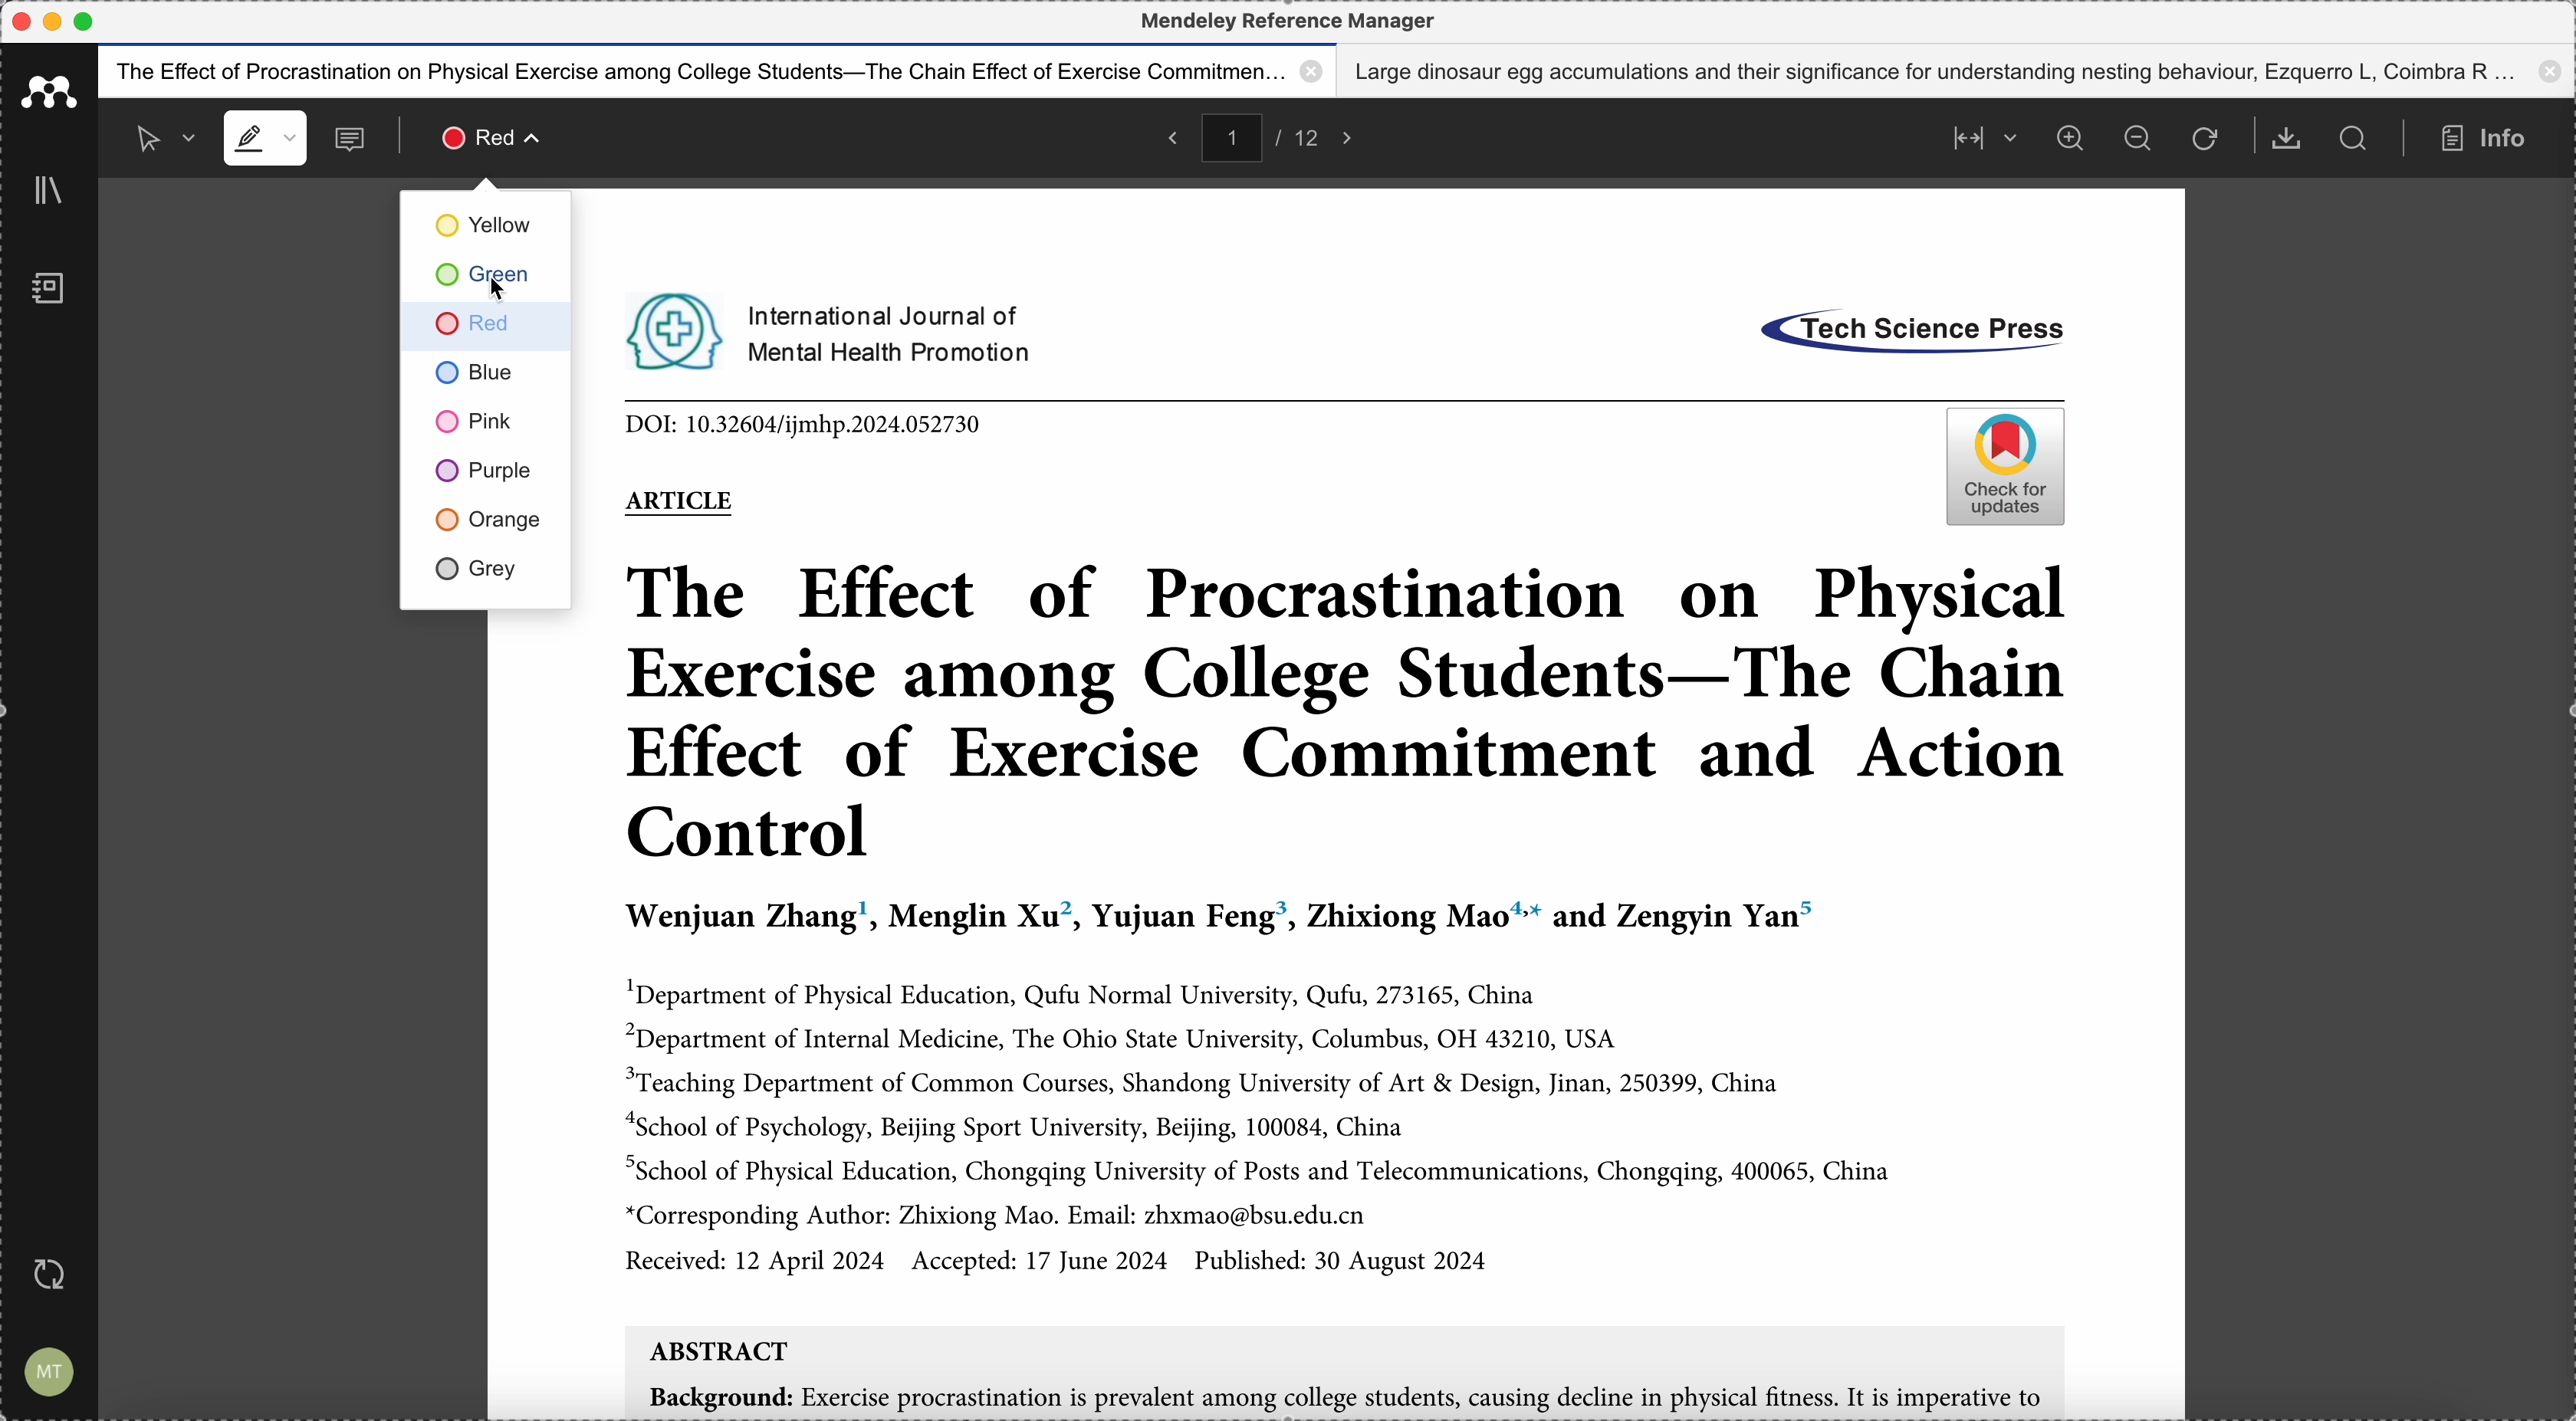 The image size is (2576, 1421). I want to click on search, so click(2354, 138).